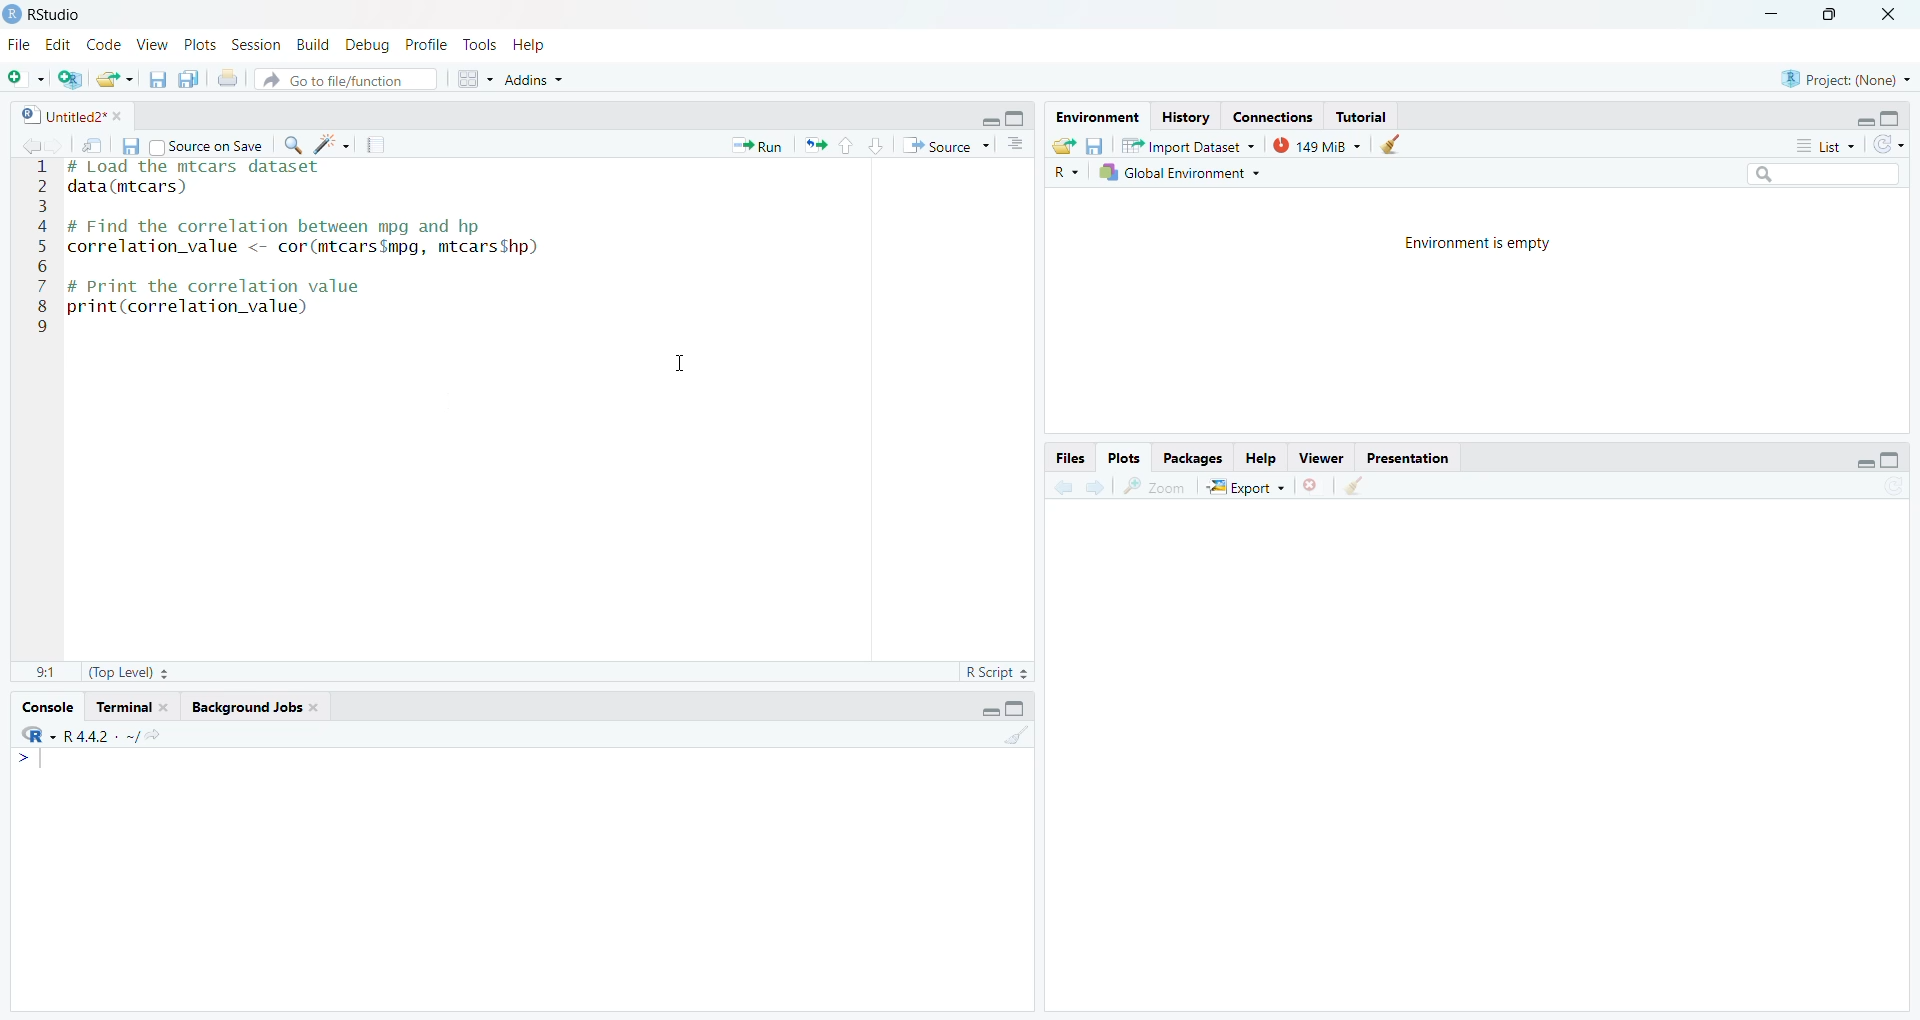 This screenshot has height=1020, width=1920. What do you see at coordinates (1490, 244) in the screenshot?
I see `Environment is empty` at bounding box center [1490, 244].